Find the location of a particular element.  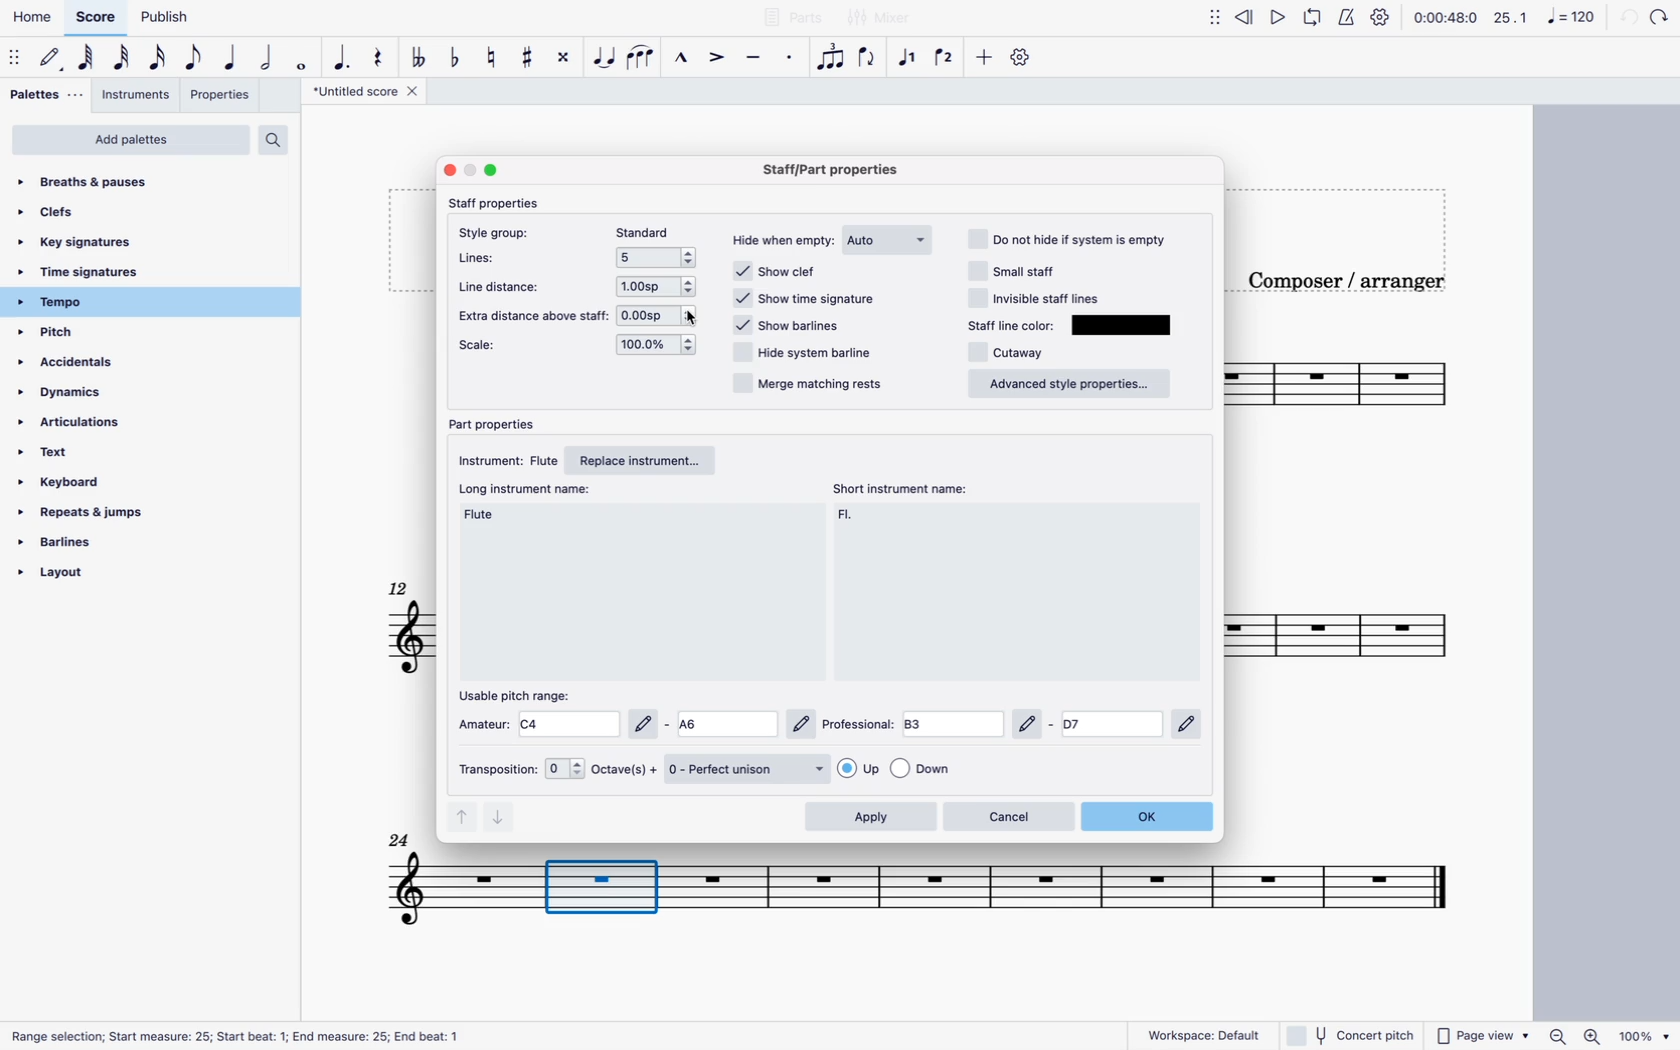

eighth note is located at coordinates (194, 57).